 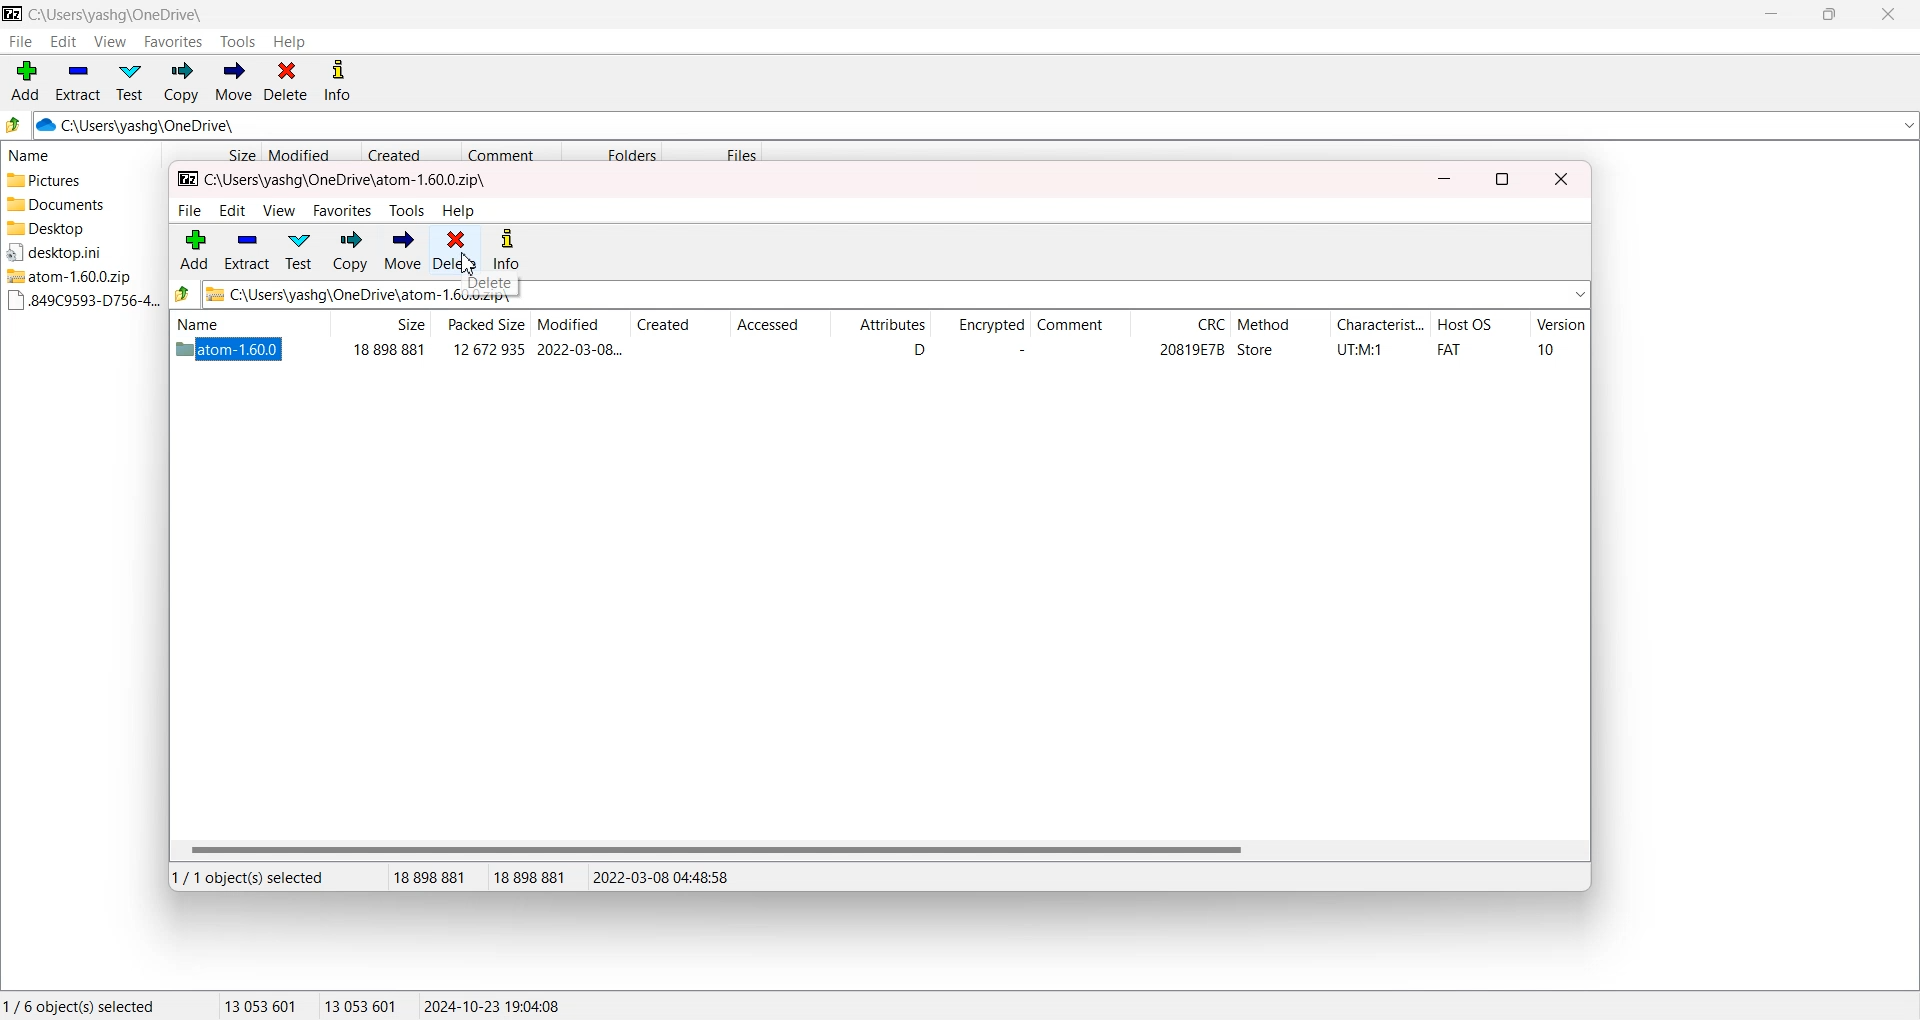 What do you see at coordinates (1191, 350) in the screenshot?
I see `20819E7B` at bounding box center [1191, 350].